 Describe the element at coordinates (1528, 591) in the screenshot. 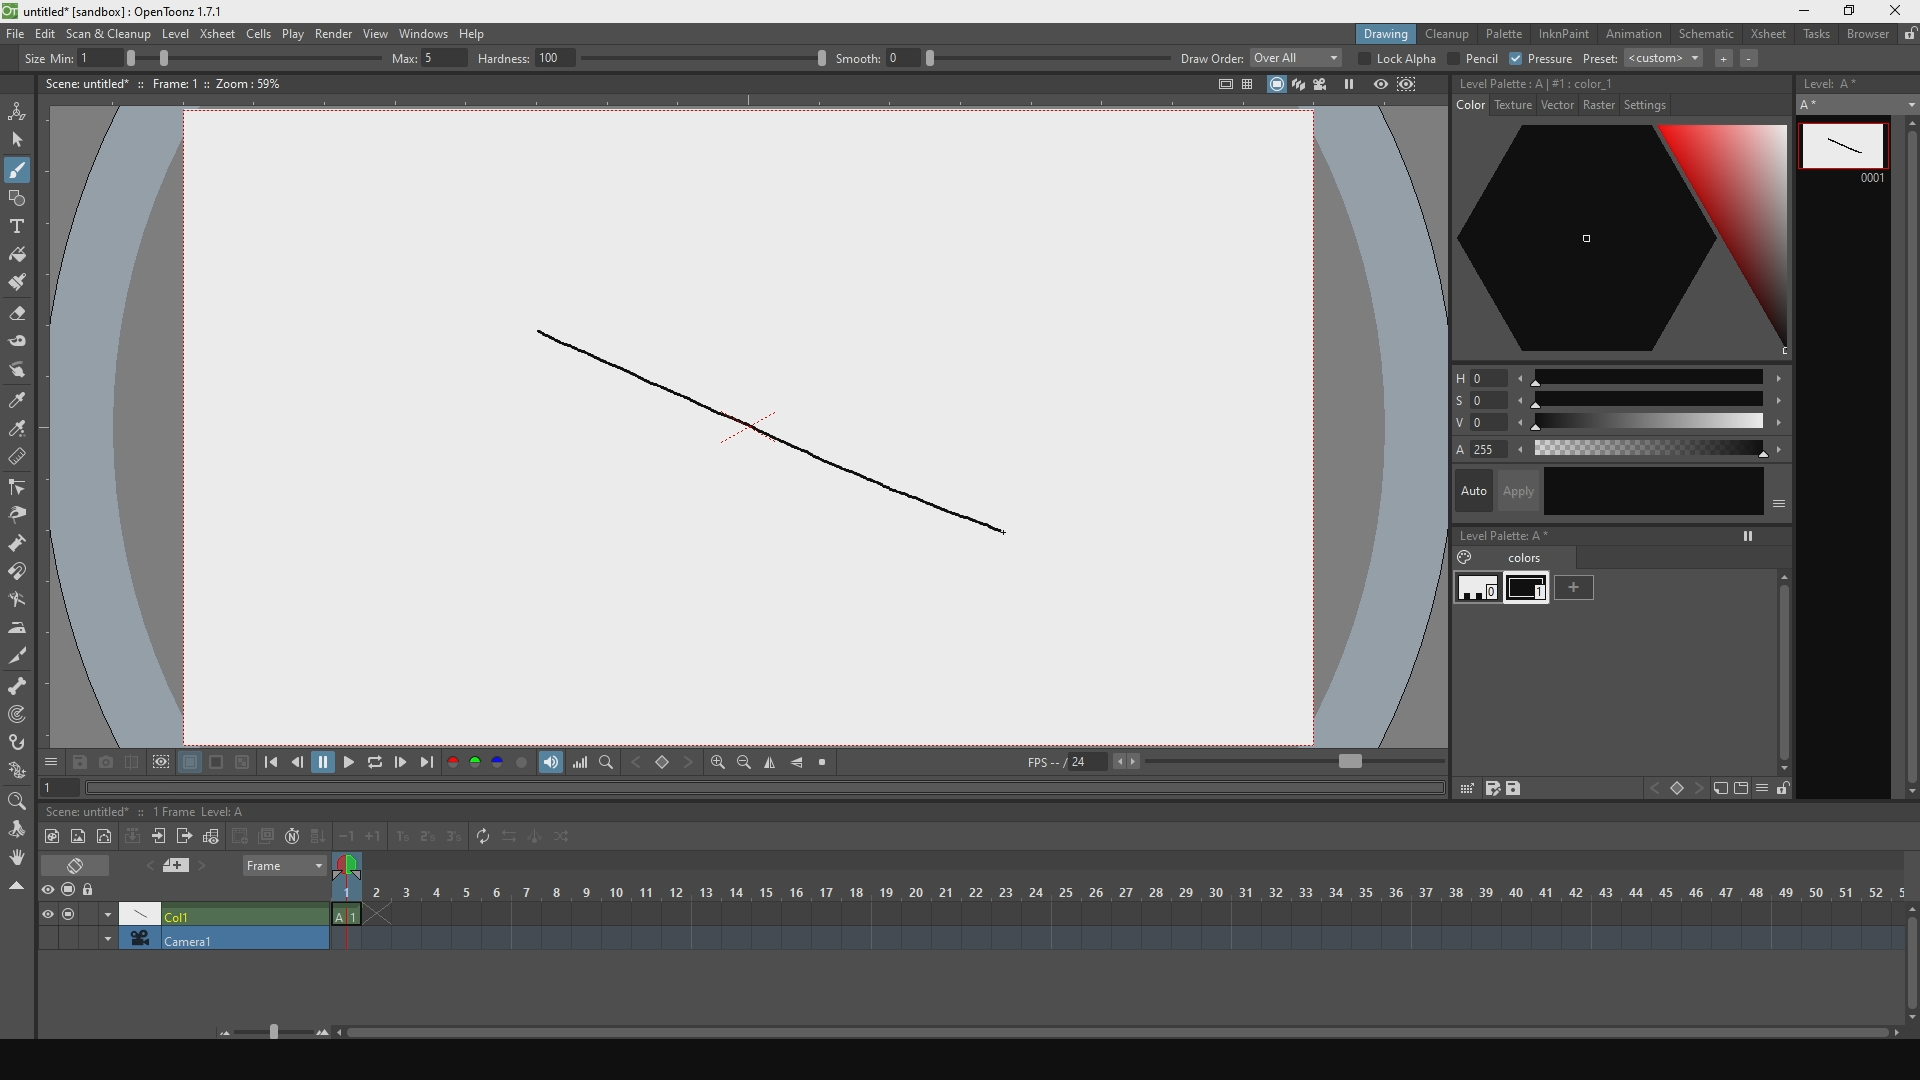

I see `black` at that location.